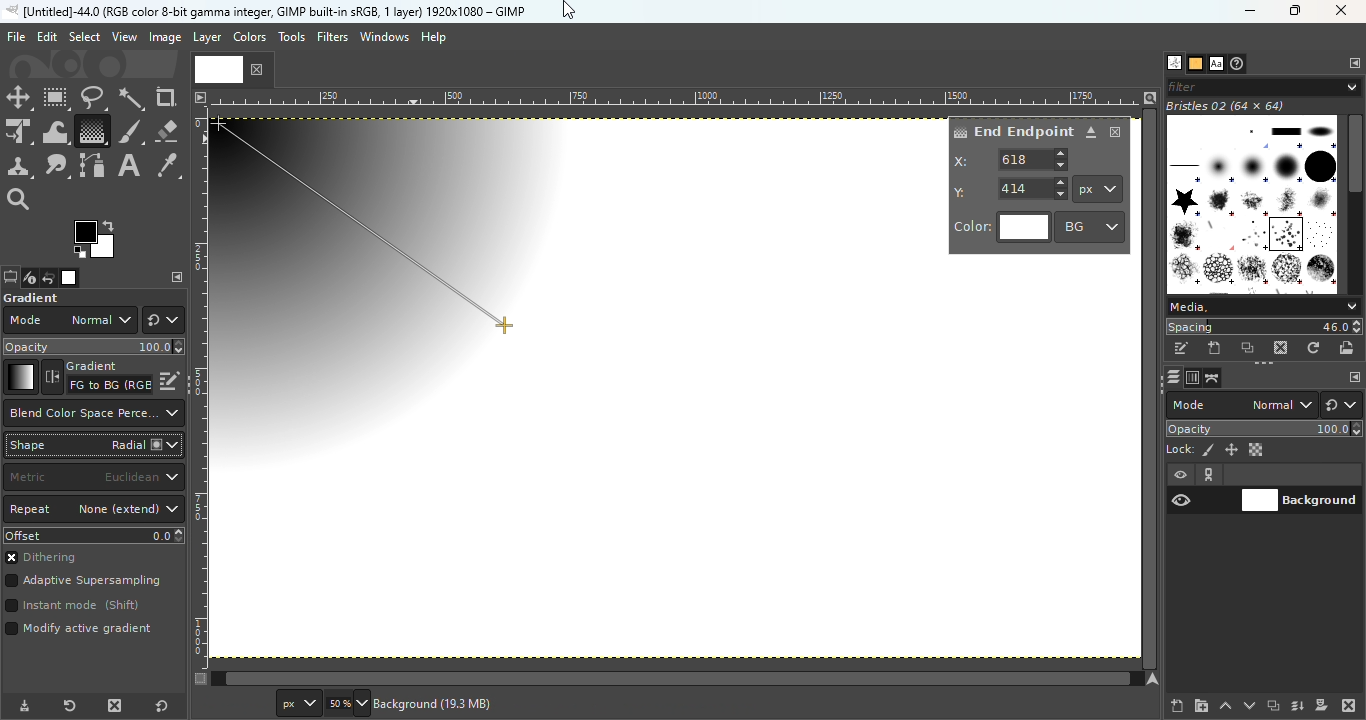 This screenshot has width=1366, height=720. Describe the element at coordinates (1350, 706) in the screenshot. I see `Delete this layer` at that location.